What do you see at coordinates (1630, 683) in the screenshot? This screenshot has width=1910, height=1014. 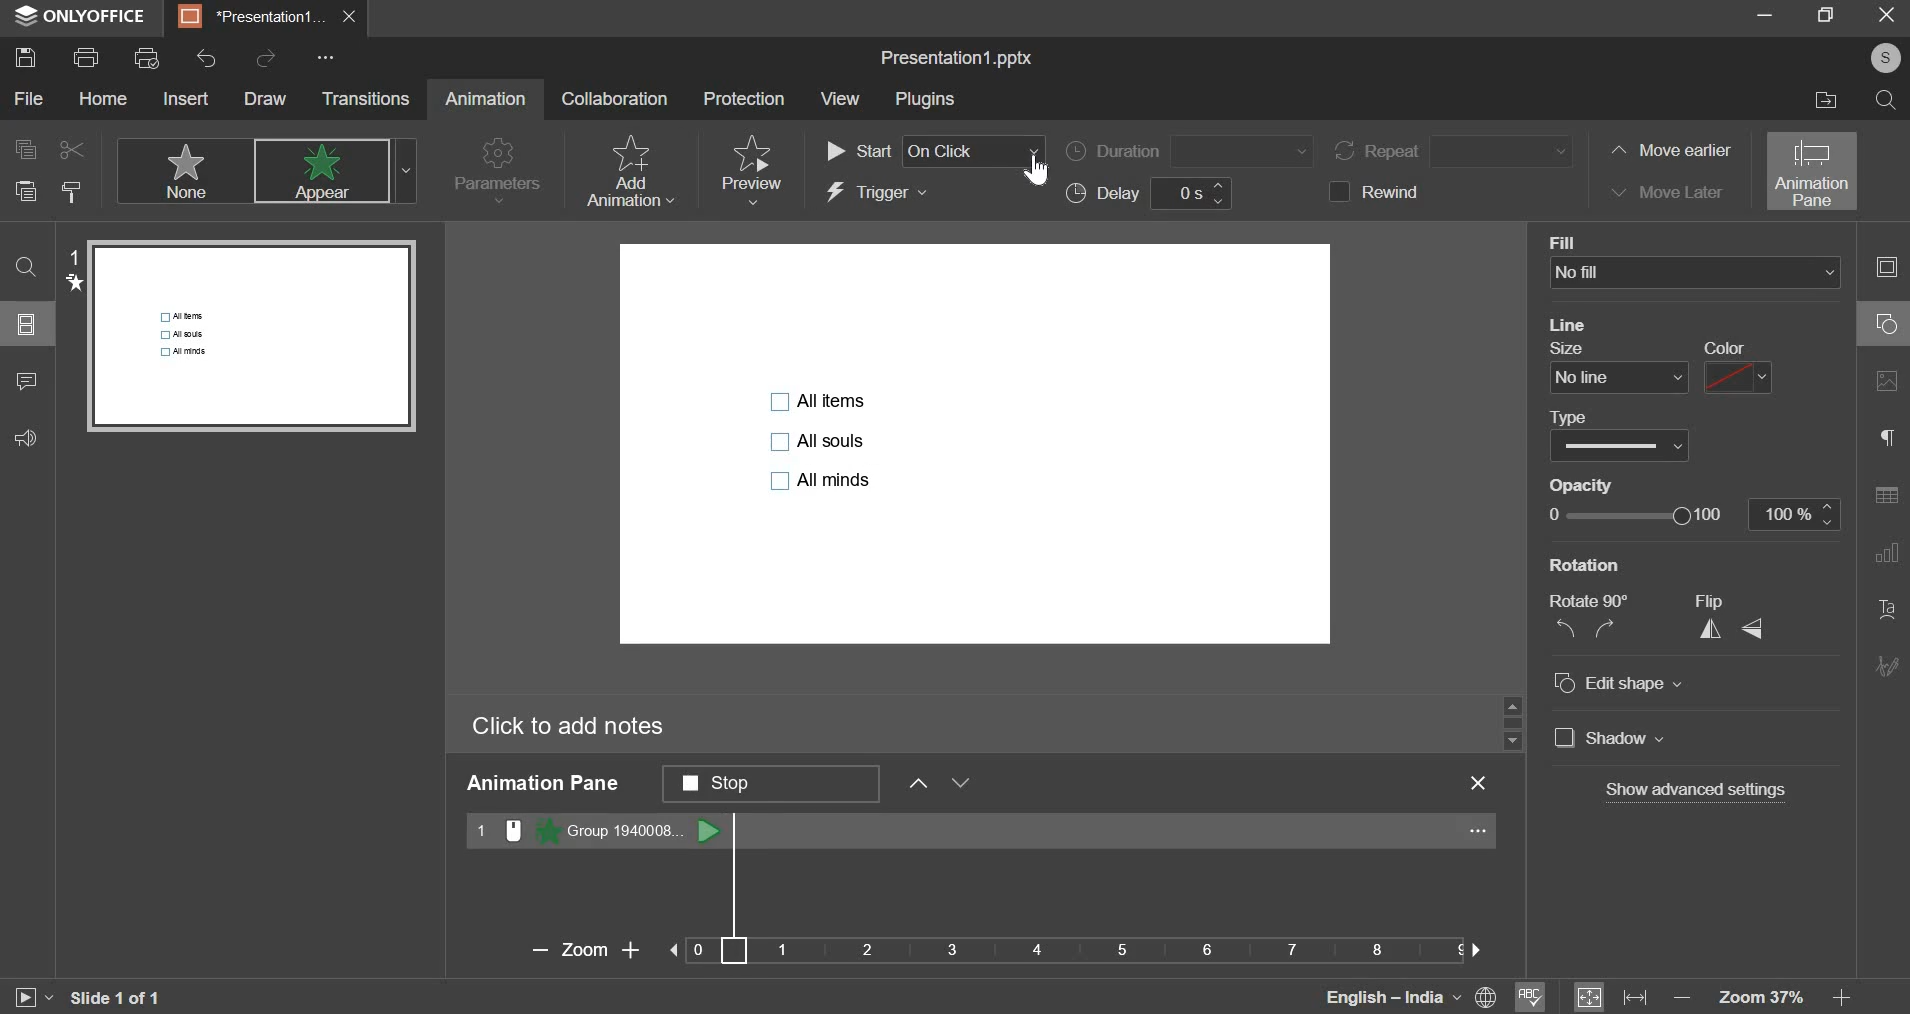 I see `Edit shape` at bounding box center [1630, 683].